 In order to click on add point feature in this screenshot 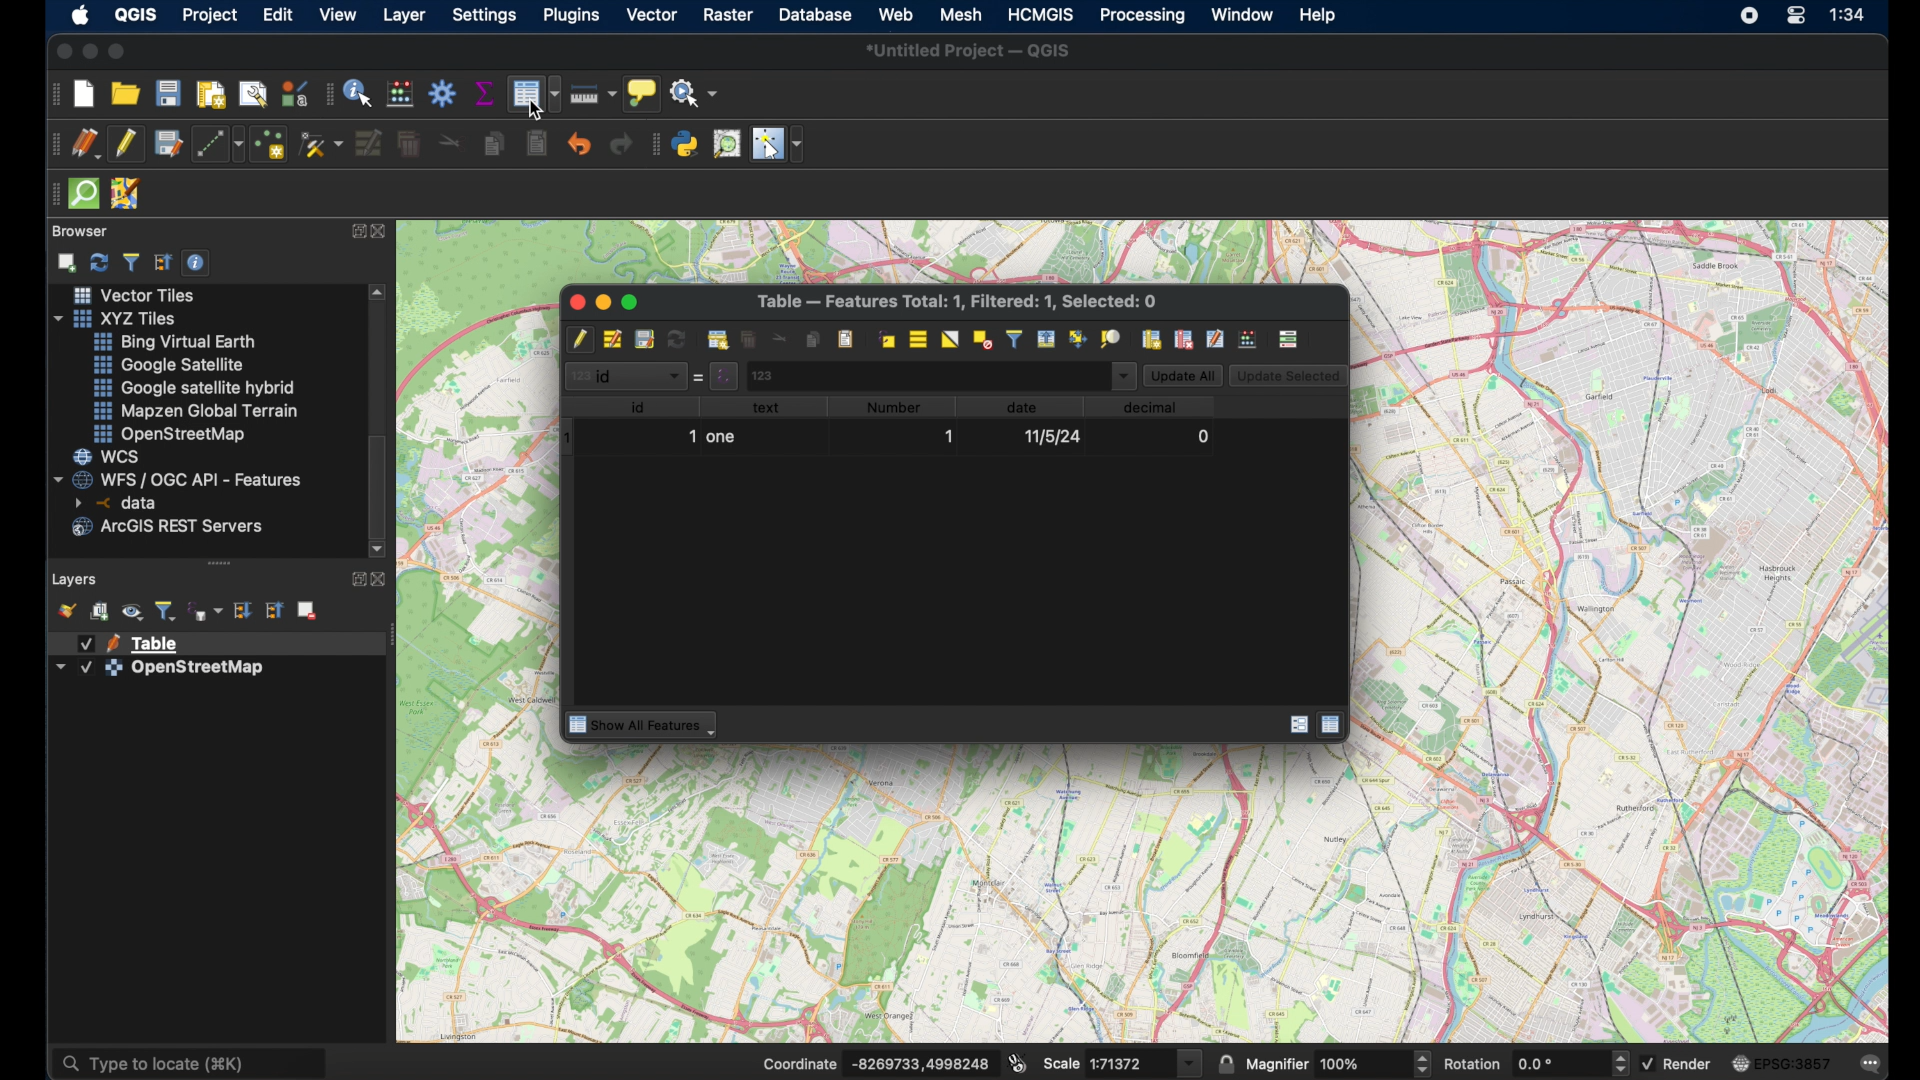, I will do `click(267, 143)`.